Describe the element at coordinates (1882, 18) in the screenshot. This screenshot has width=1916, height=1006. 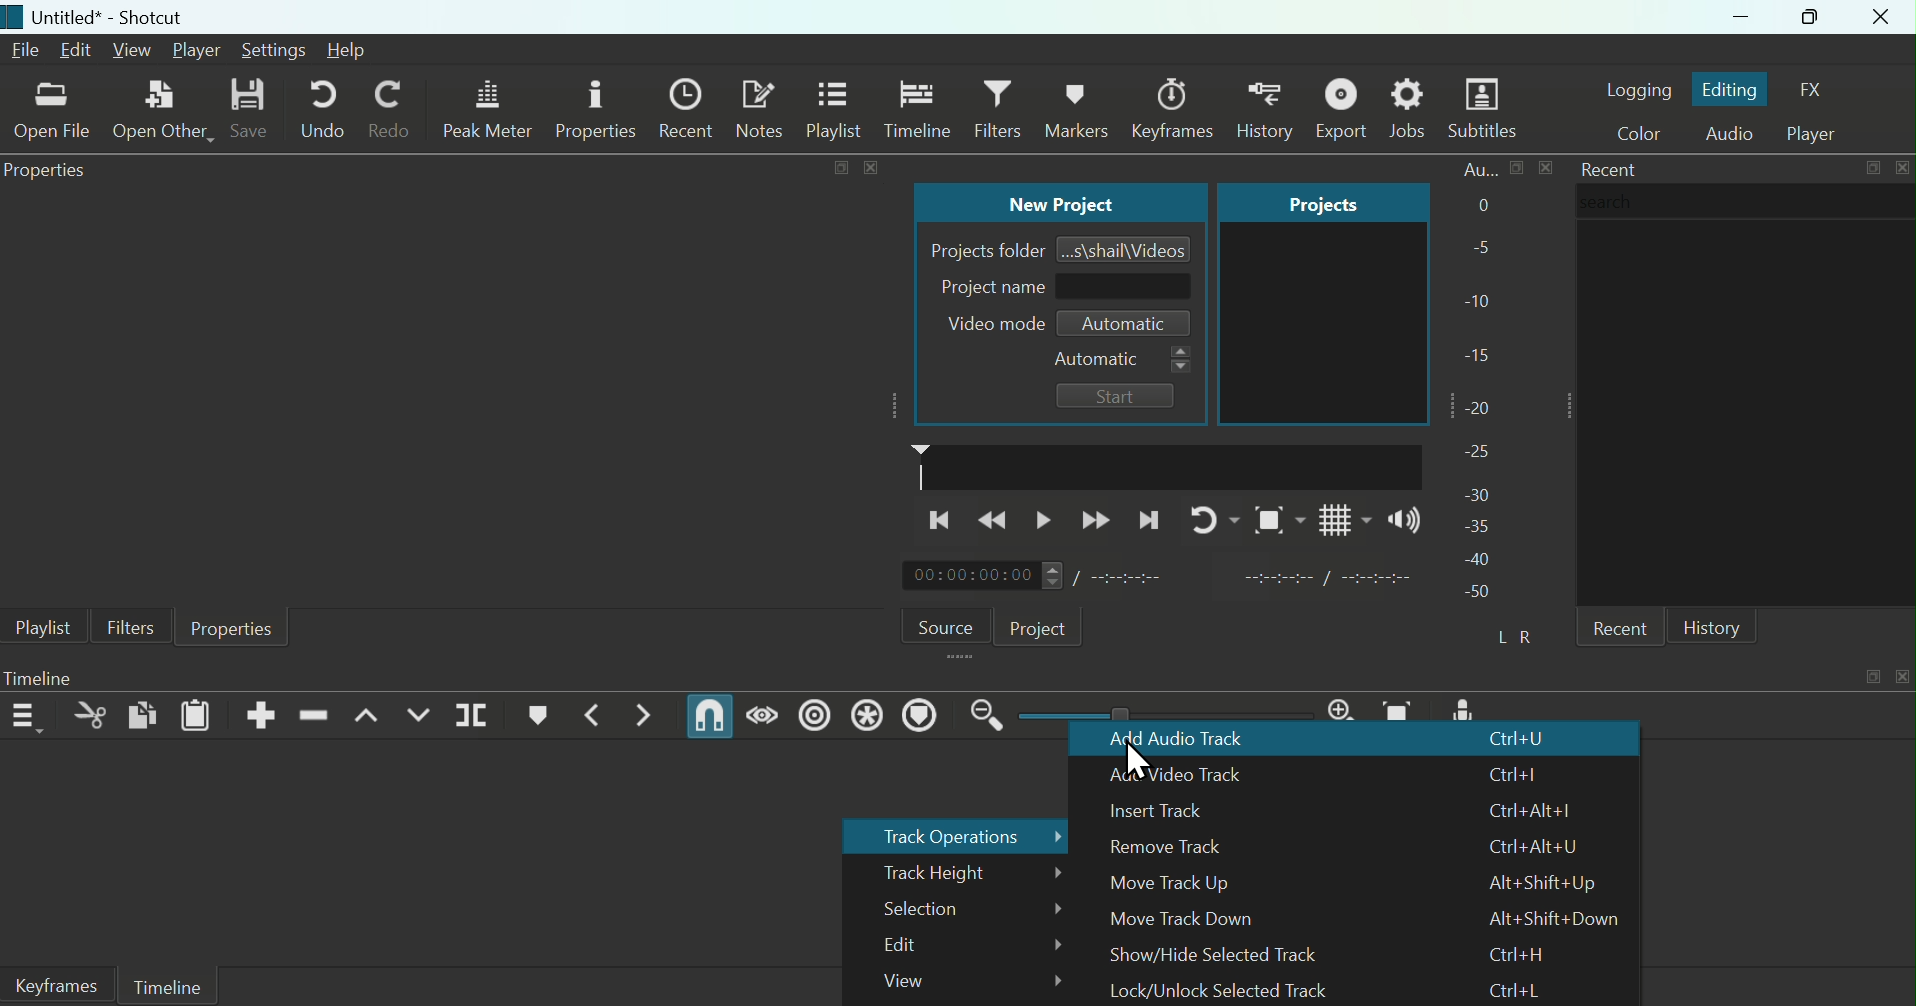
I see `Close` at that location.